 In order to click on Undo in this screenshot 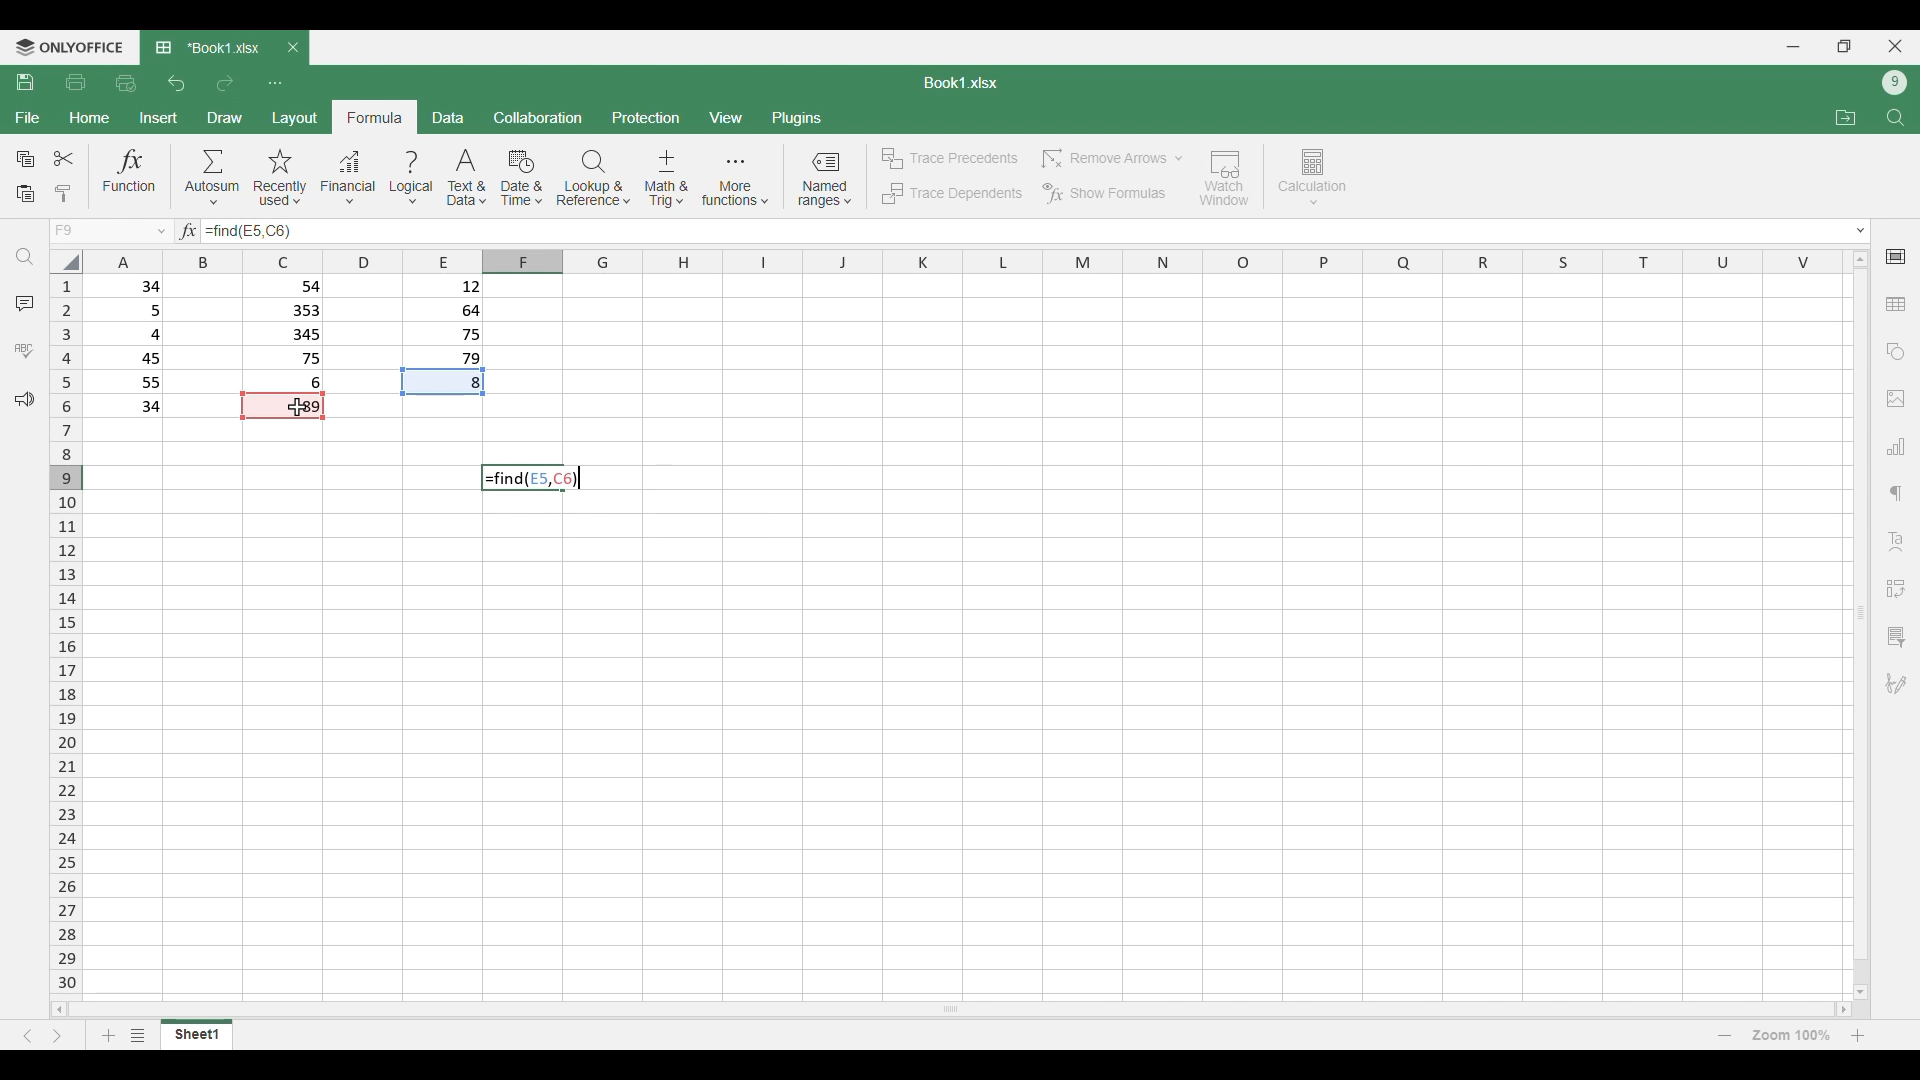, I will do `click(178, 83)`.